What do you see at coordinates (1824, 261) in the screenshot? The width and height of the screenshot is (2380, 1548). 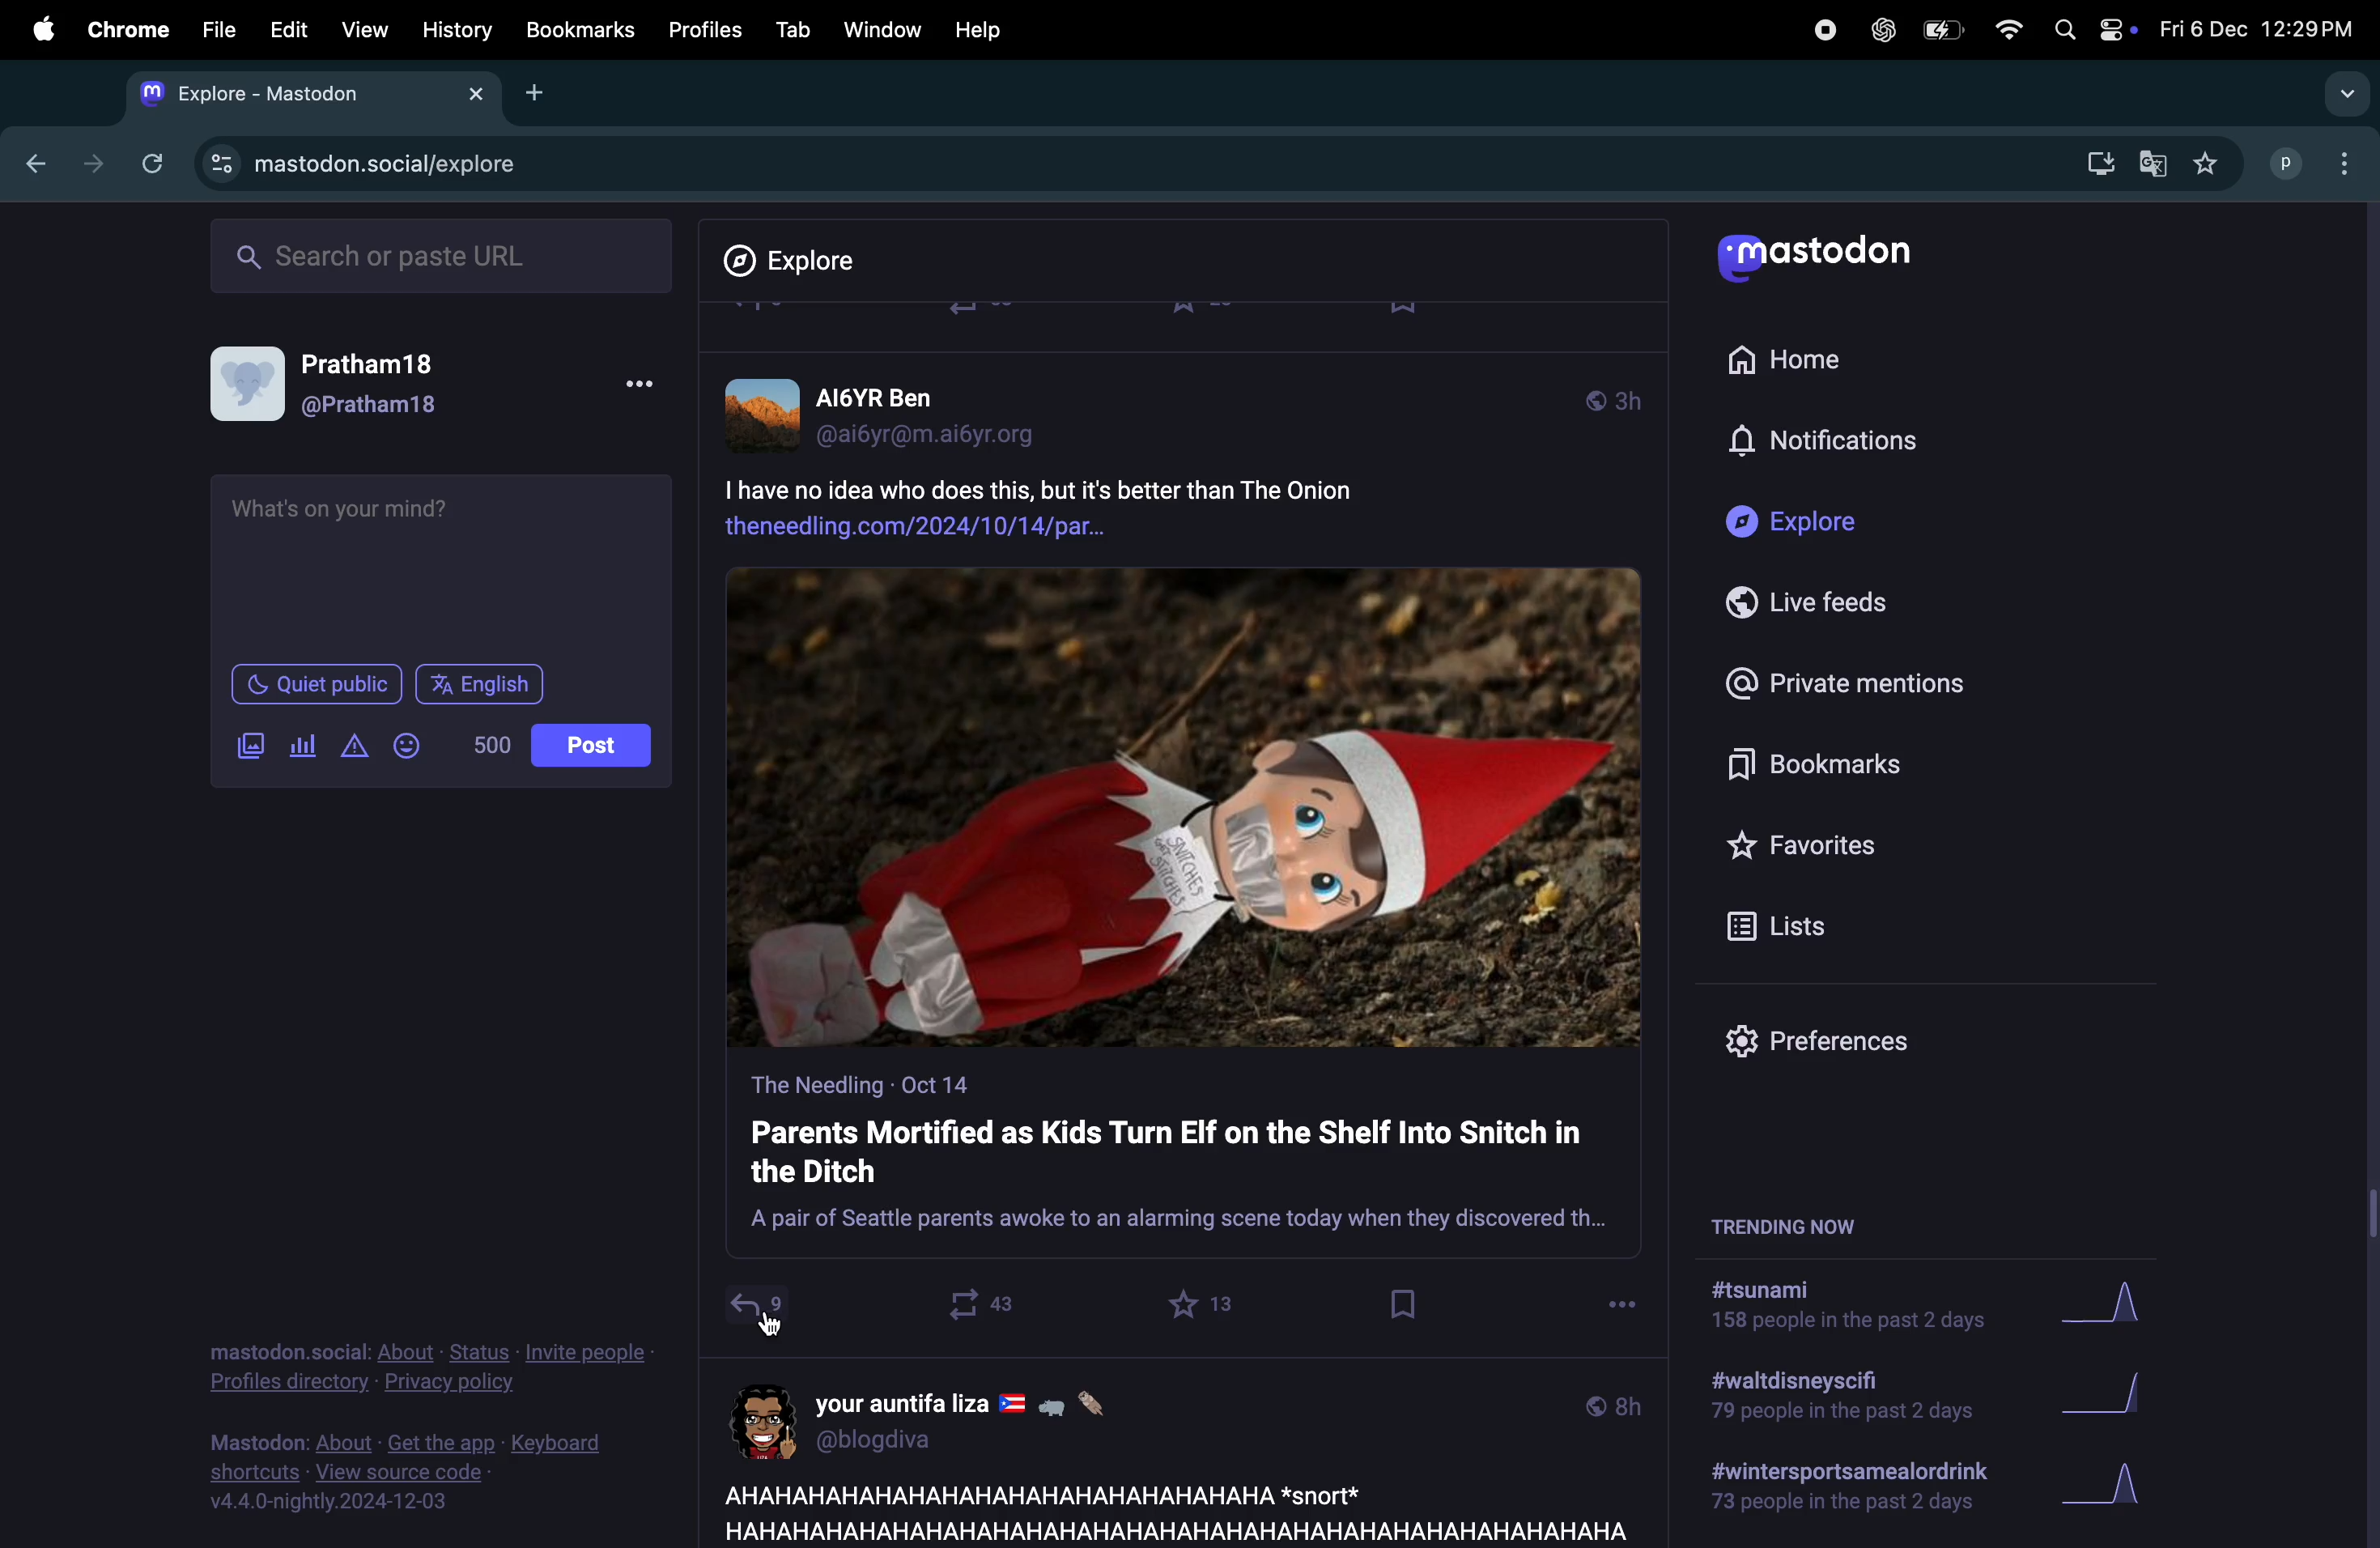 I see `mastodon` at bounding box center [1824, 261].